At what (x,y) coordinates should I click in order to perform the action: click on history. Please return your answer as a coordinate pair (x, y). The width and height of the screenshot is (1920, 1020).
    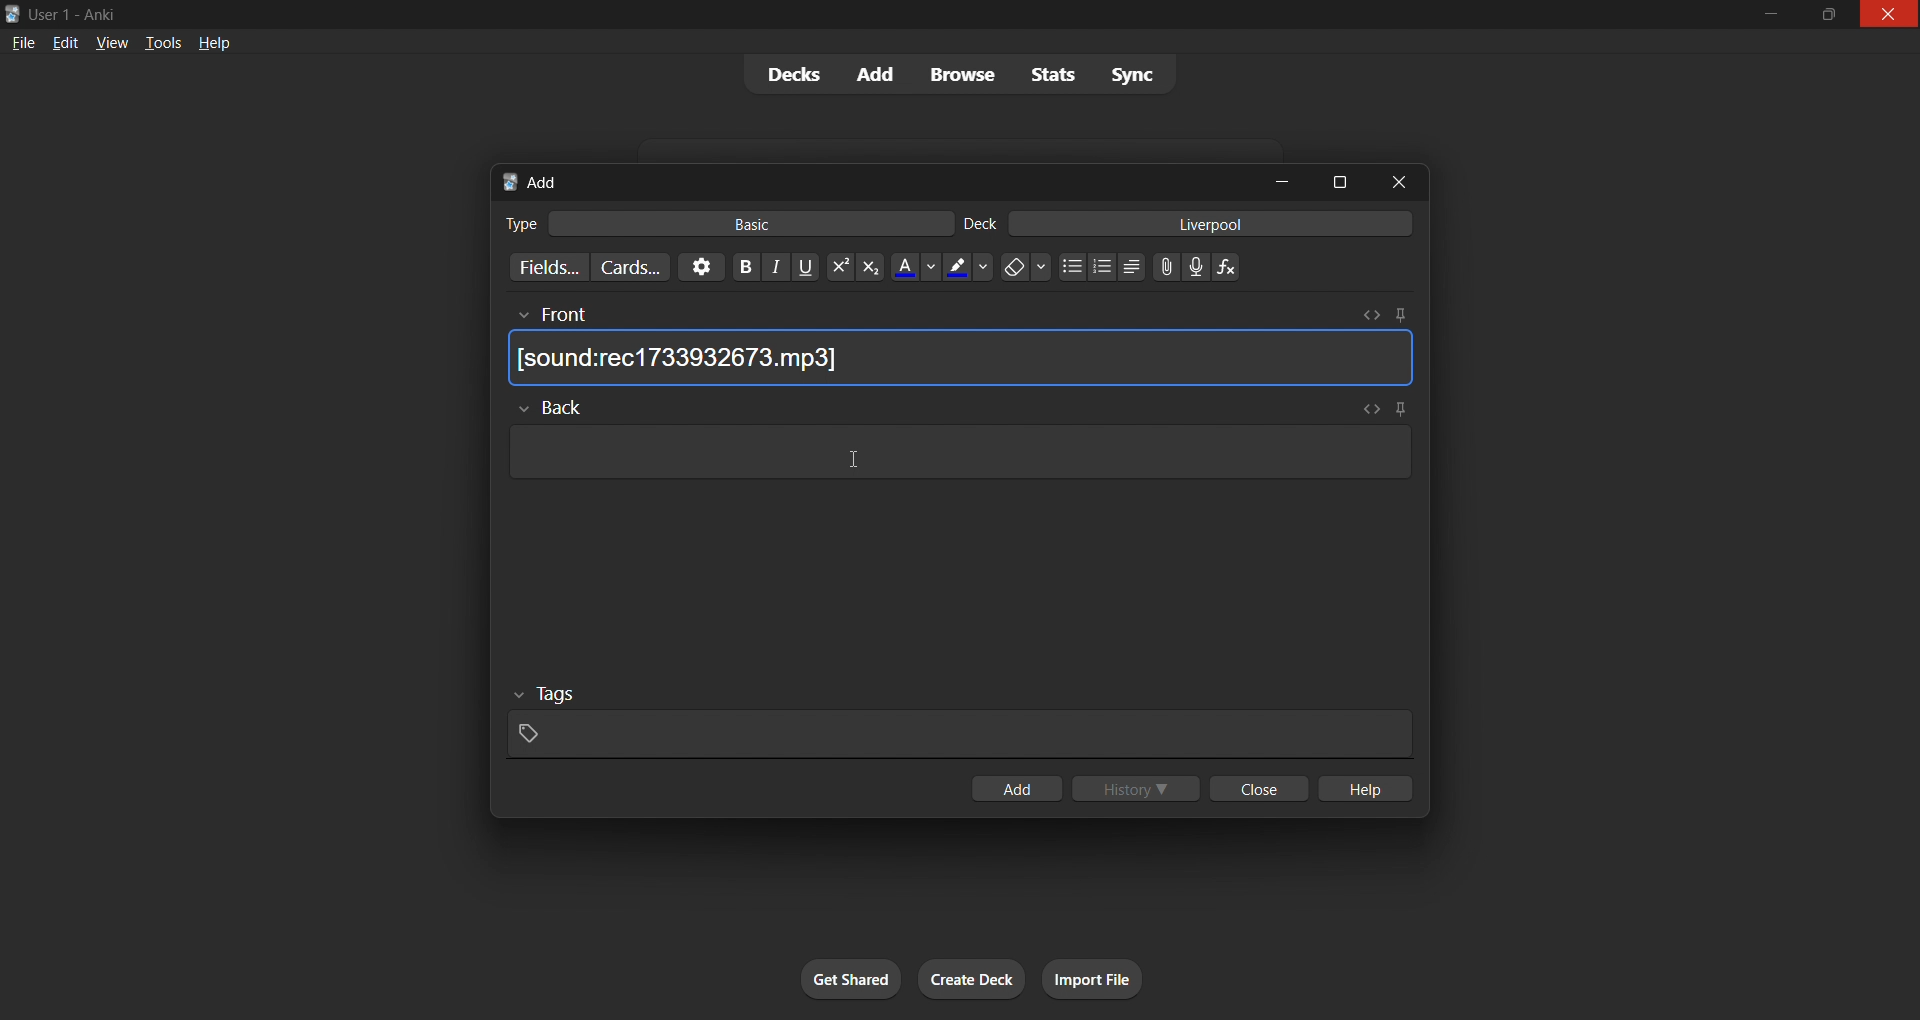
    Looking at the image, I should click on (1138, 791).